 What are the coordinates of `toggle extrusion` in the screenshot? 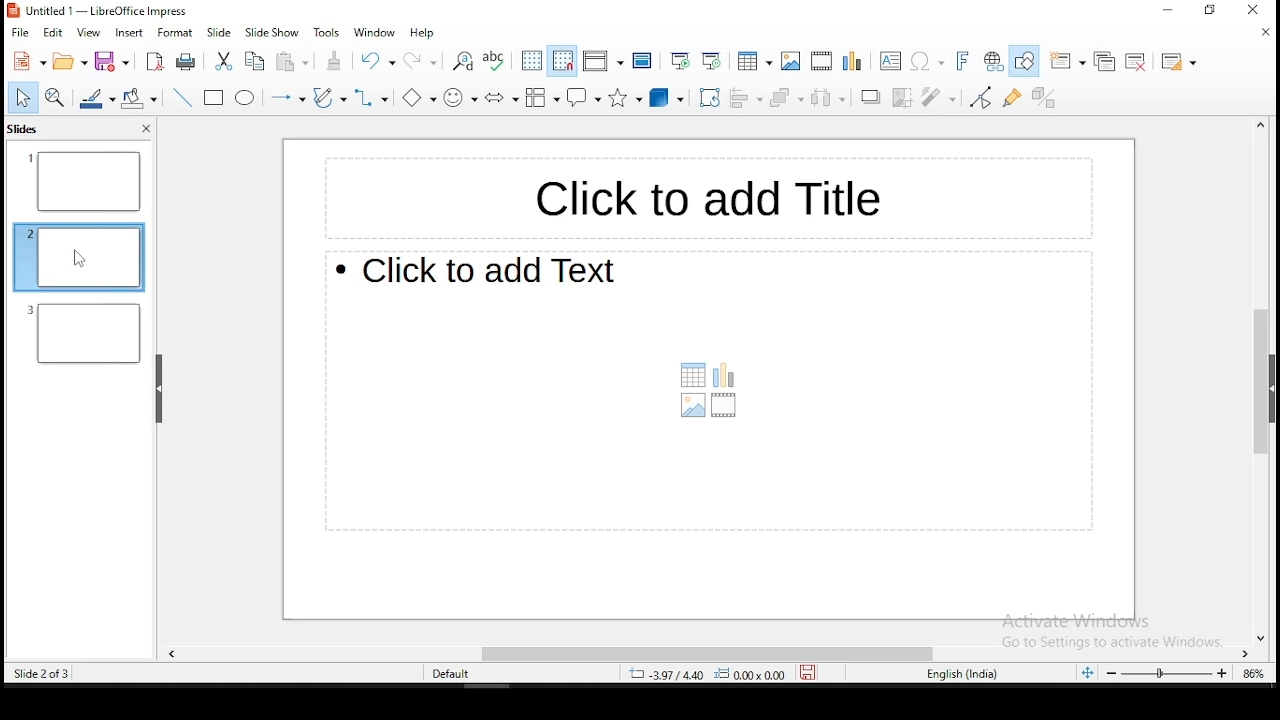 It's located at (1043, 100).